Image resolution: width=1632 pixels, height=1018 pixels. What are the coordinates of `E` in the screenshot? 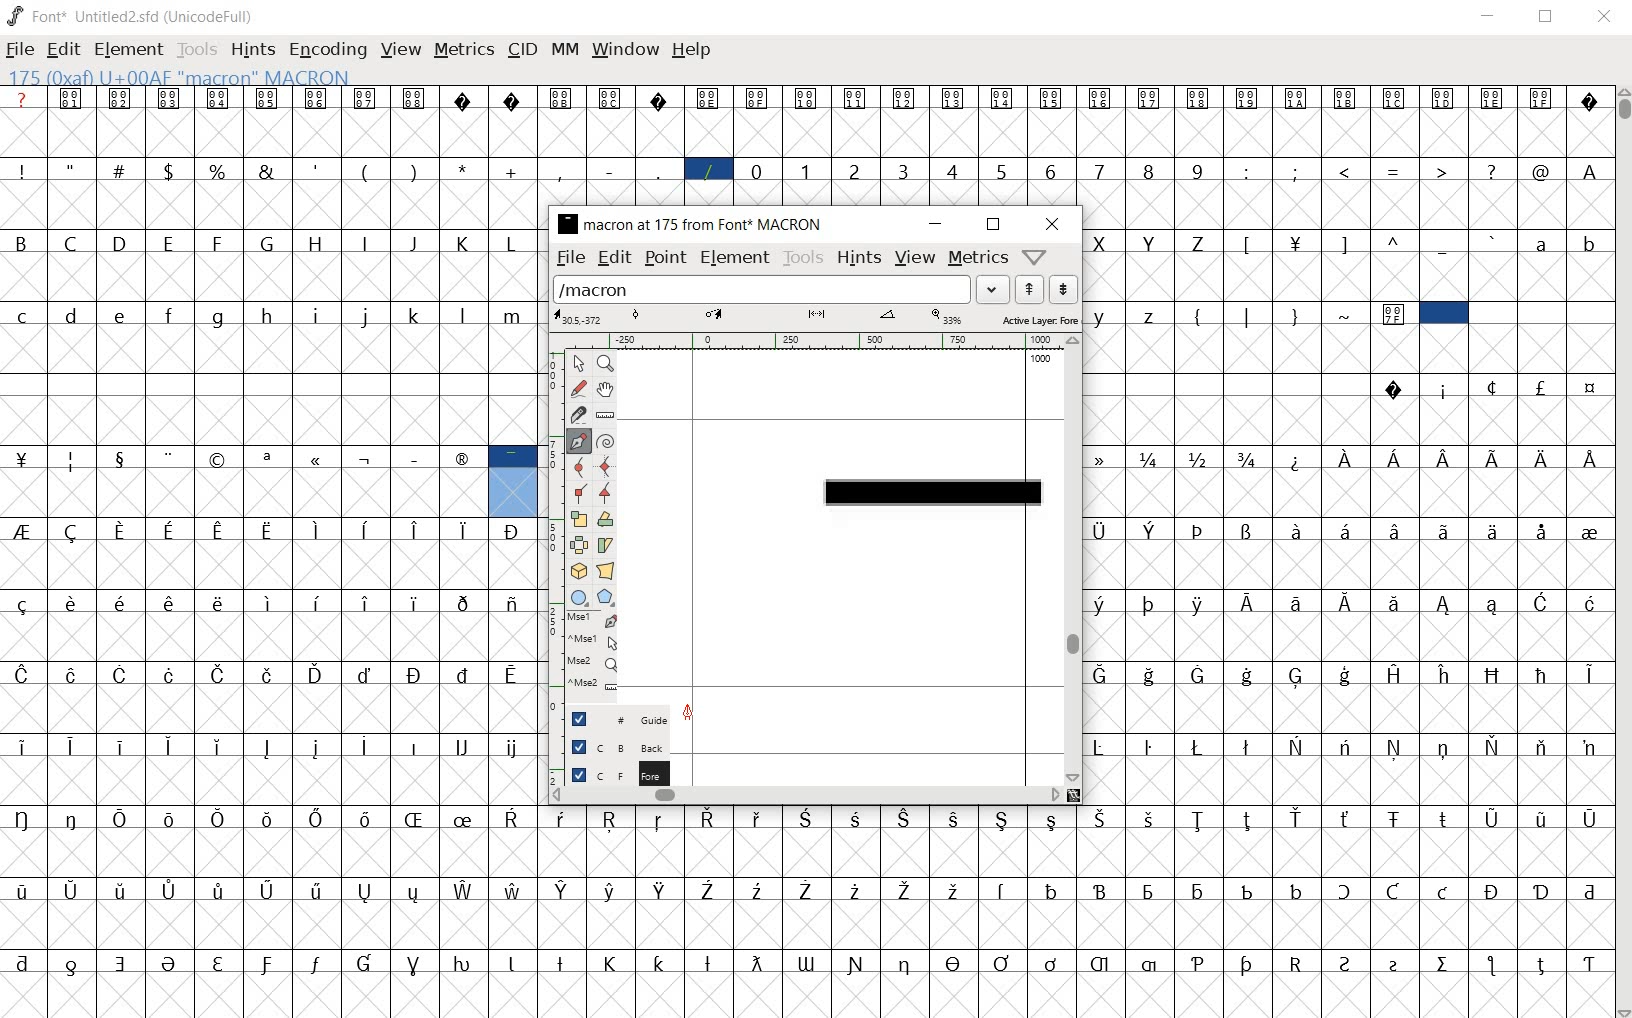 It's located at (170, 243).